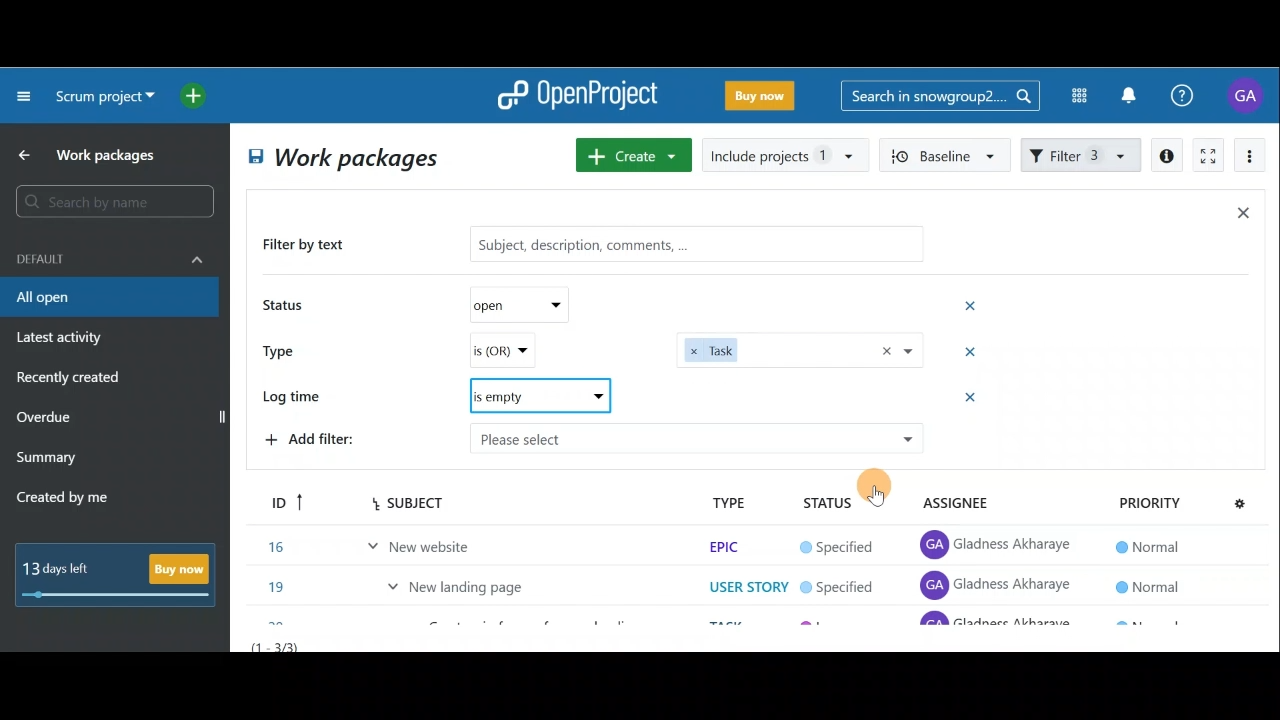 The width and height of the screenshot is (1280, 720). I want to click on Open quick add menu, so click(197, 96).